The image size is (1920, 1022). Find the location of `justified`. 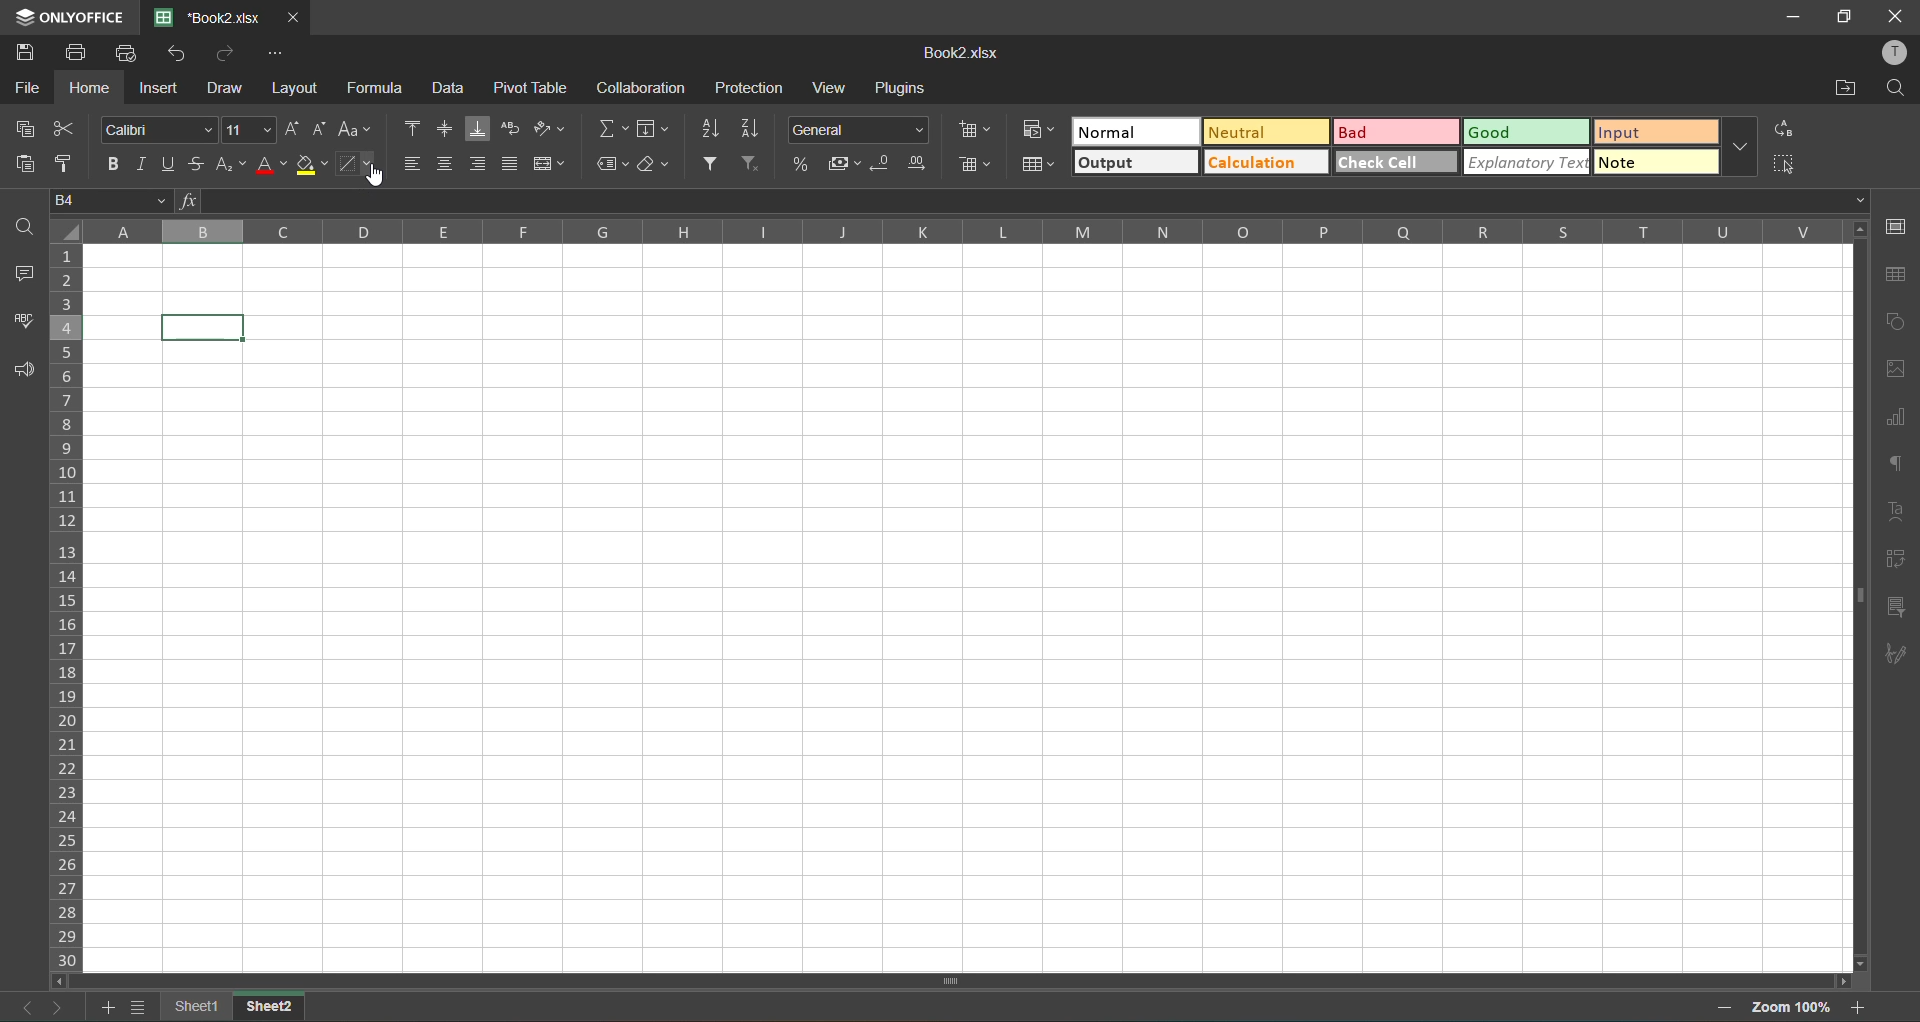

justified is located at coordinates (510, 162).